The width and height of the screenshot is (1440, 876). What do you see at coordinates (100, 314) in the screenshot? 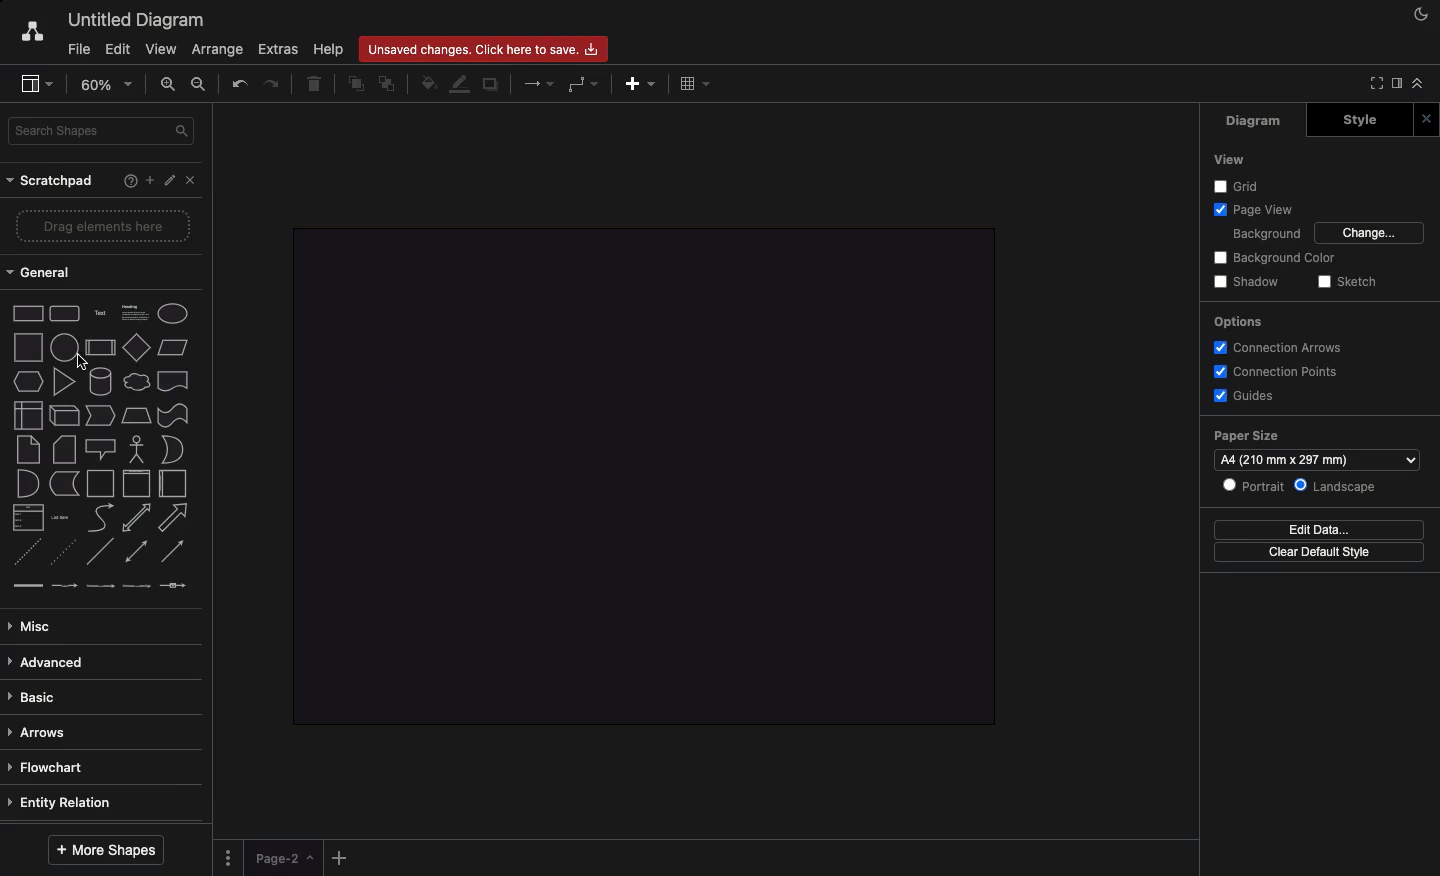
I see `Shapes` at bounding box center [100, 314].